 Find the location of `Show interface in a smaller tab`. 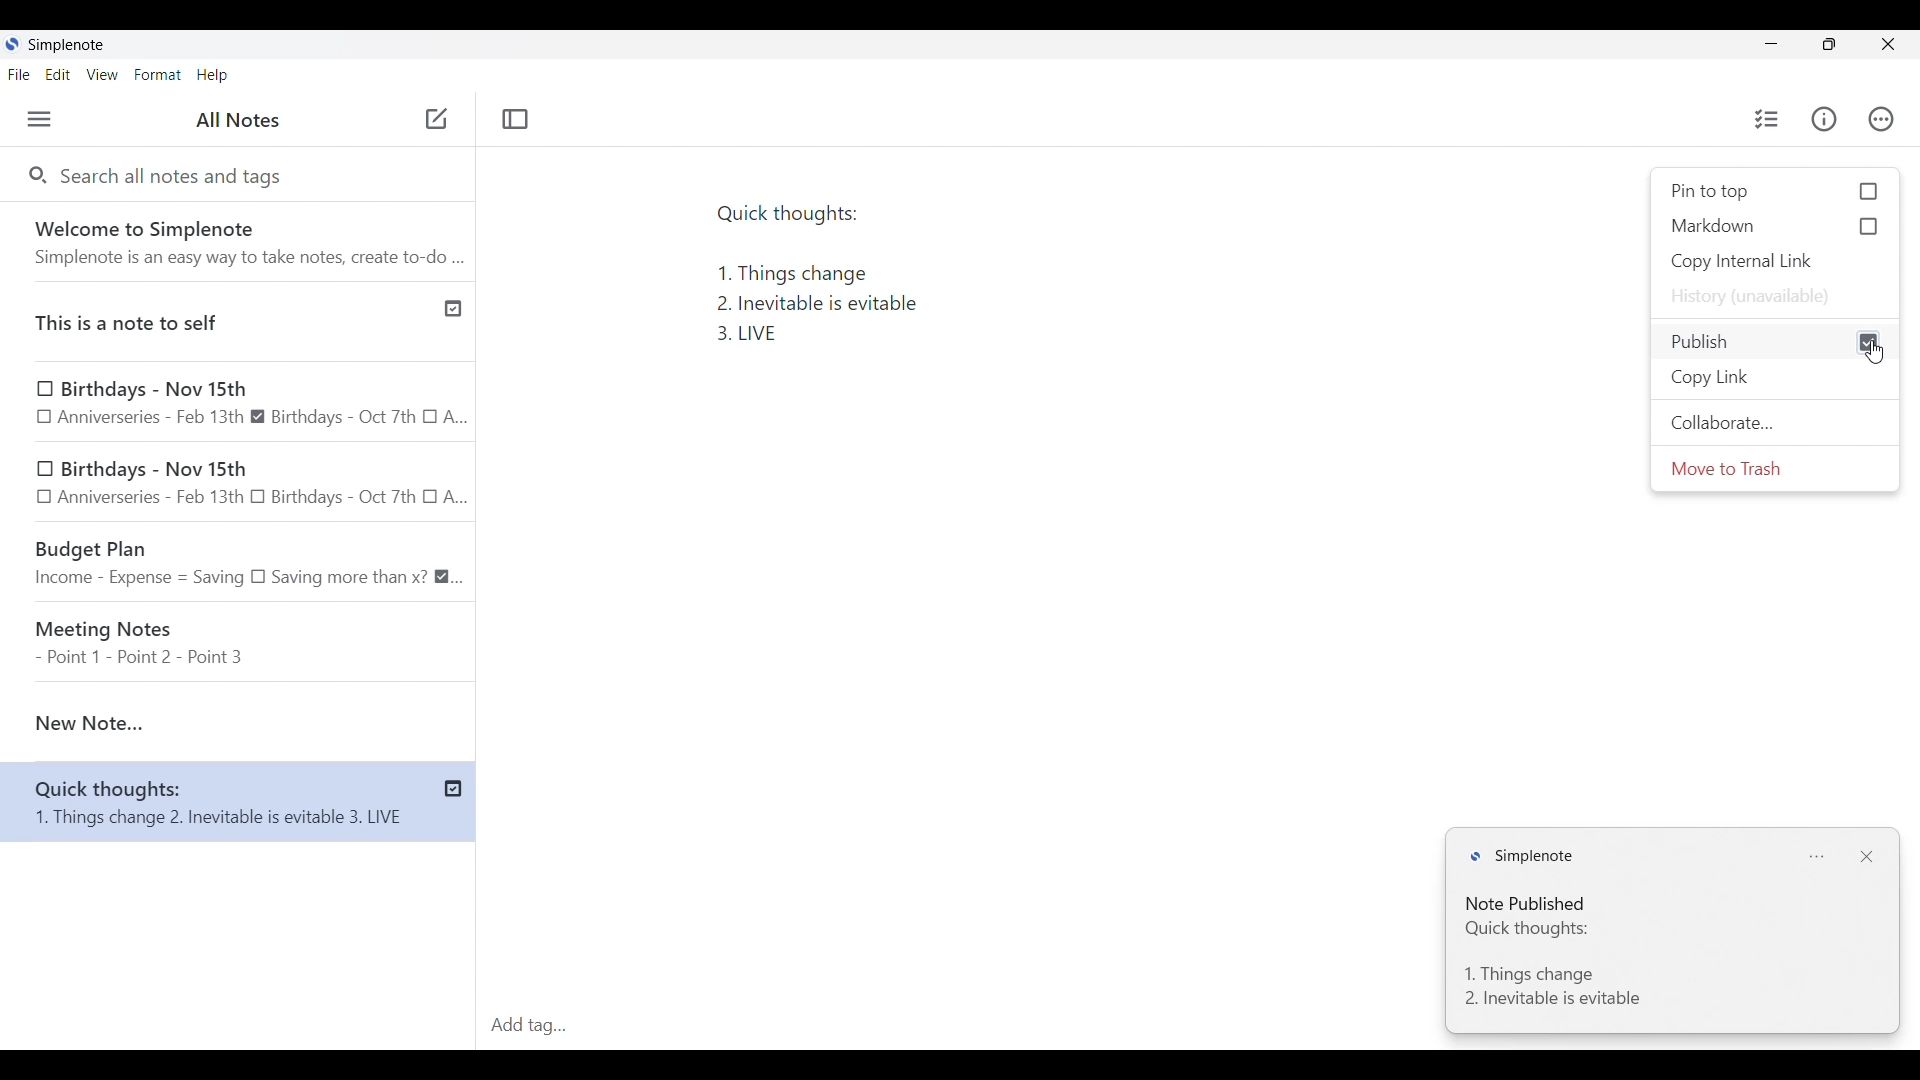

Show interface in a smaller tab is located at coordinates (1830, 44).